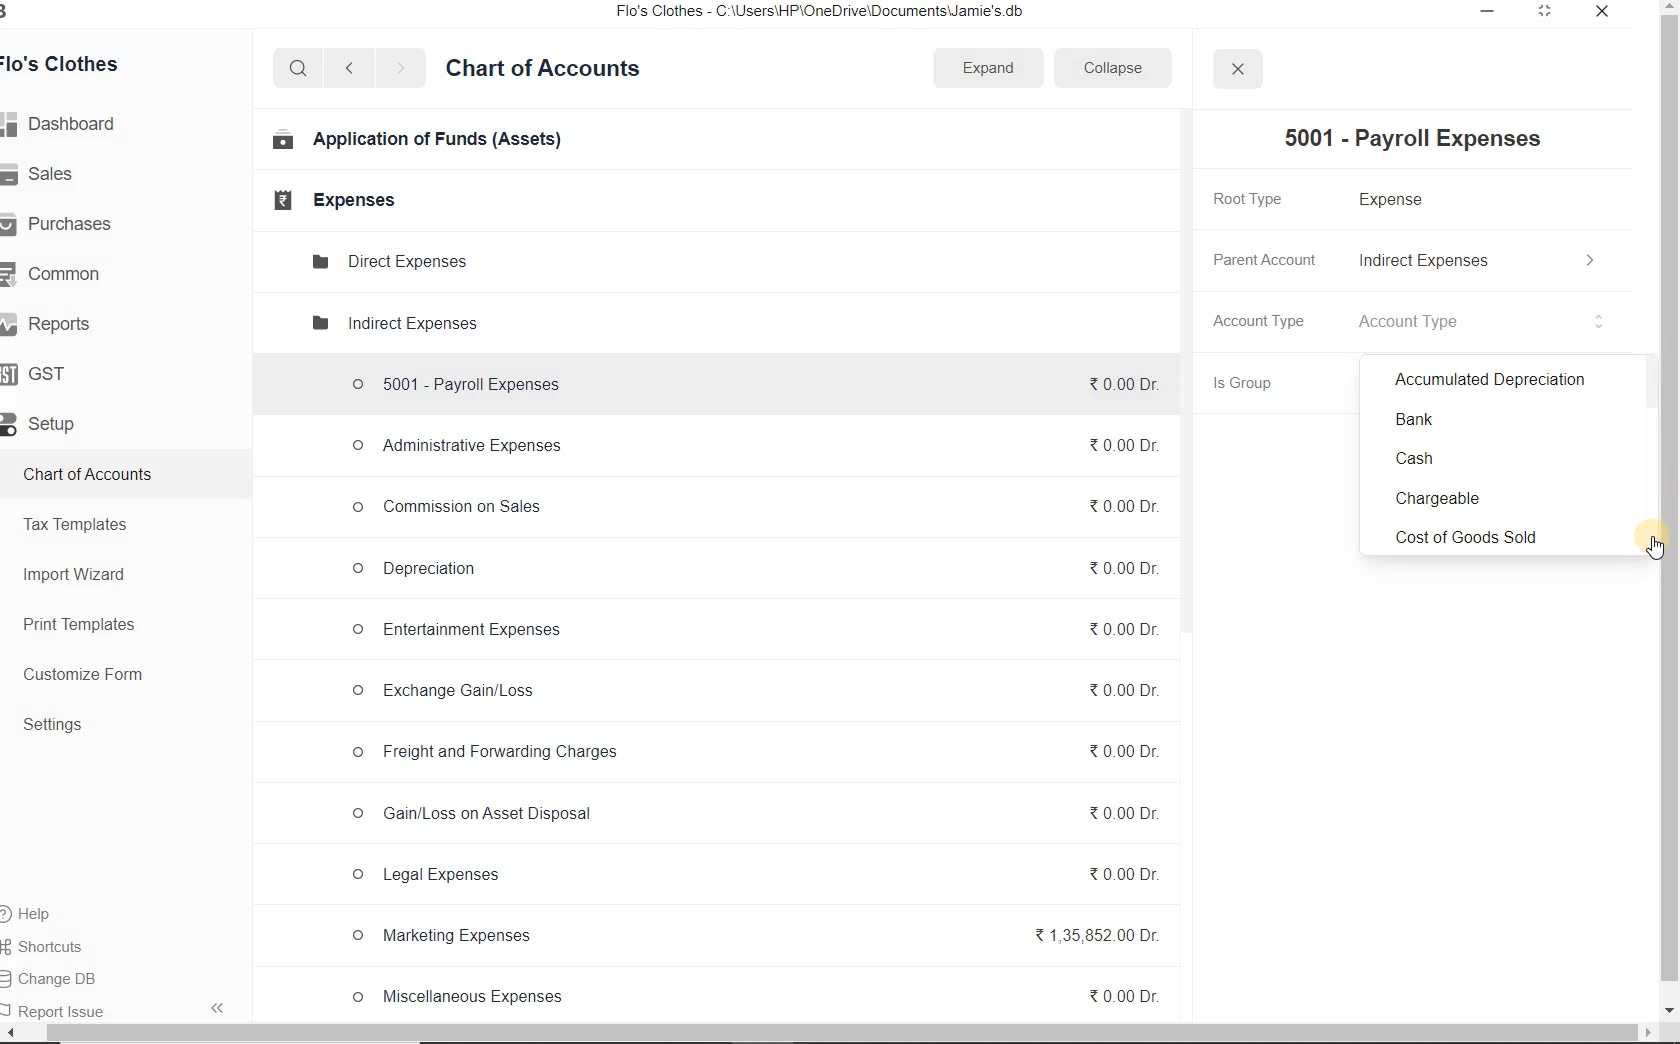 This screenshot has width=1680, height=1044. Describe the element at coordinates (756, 506) in the screenshot. I see `oO Commission on Sales % 0.00 Dr.` at that location.